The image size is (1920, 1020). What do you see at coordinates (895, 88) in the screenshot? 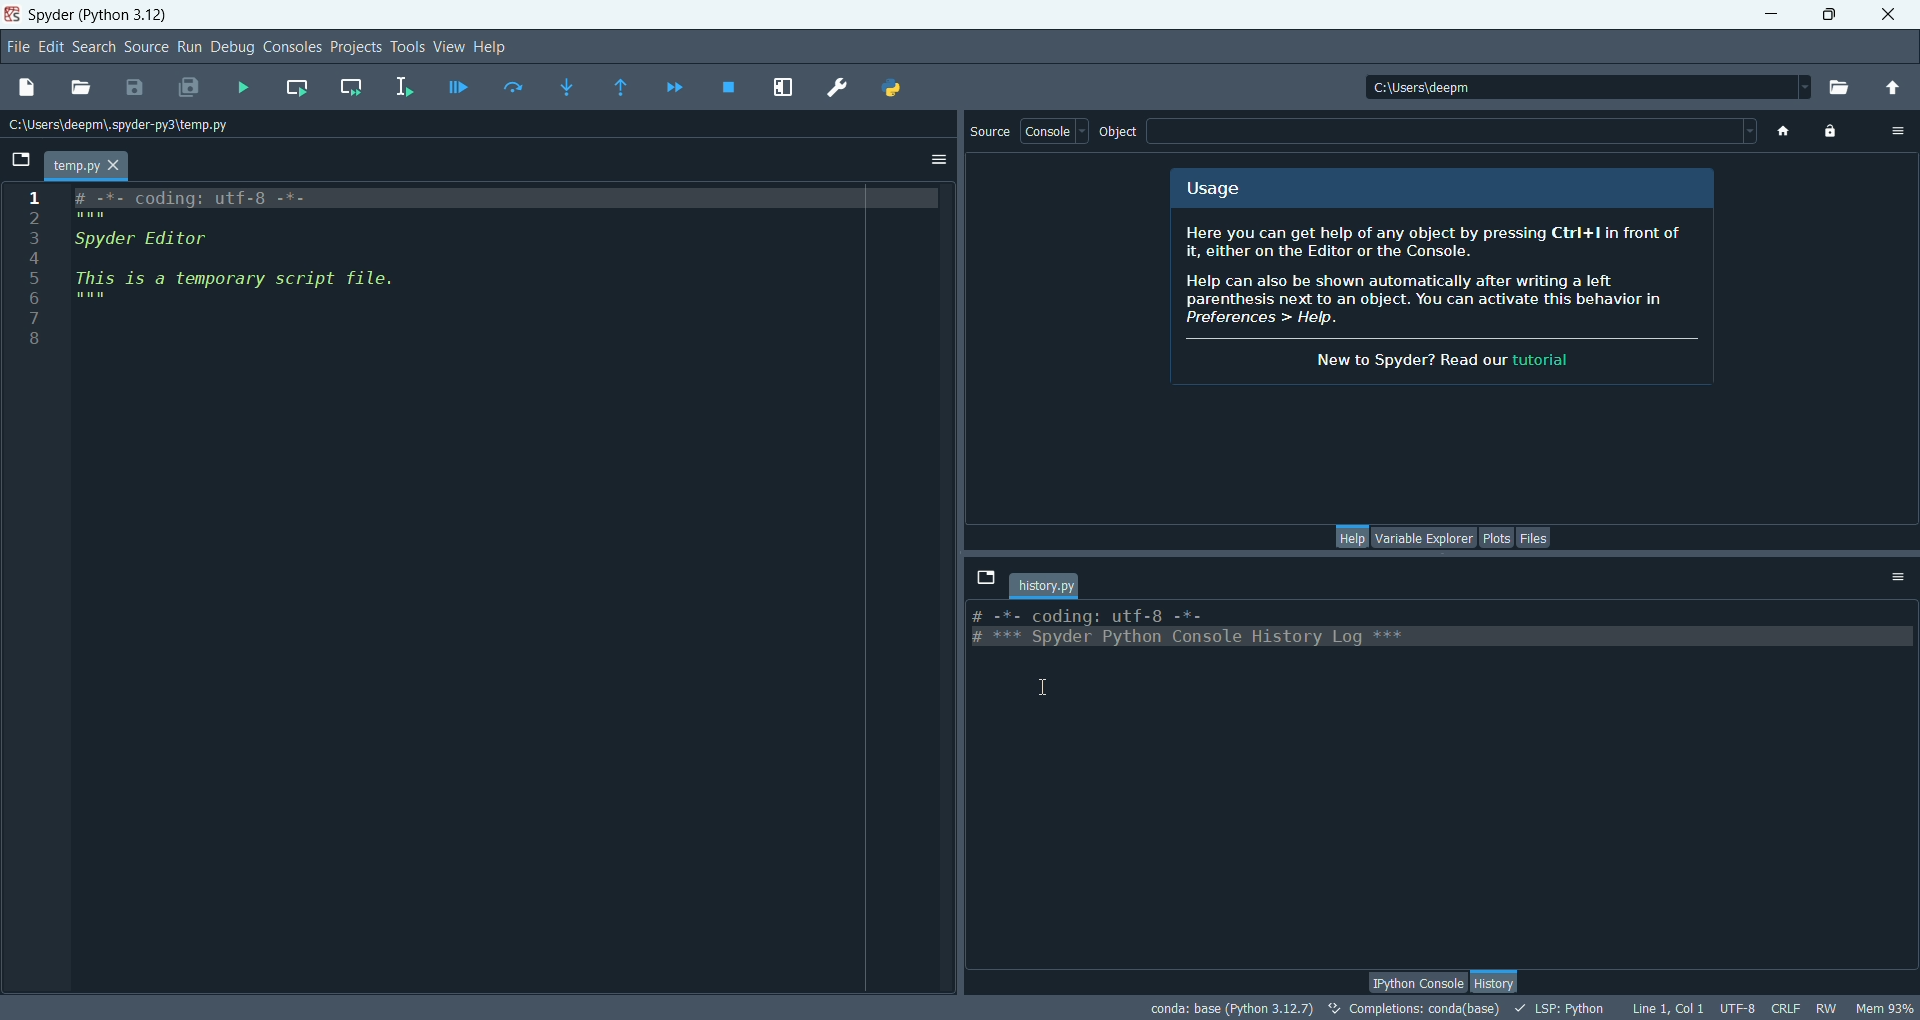
I see `PYHTONPATH manager` at bounding box center [895, 88].